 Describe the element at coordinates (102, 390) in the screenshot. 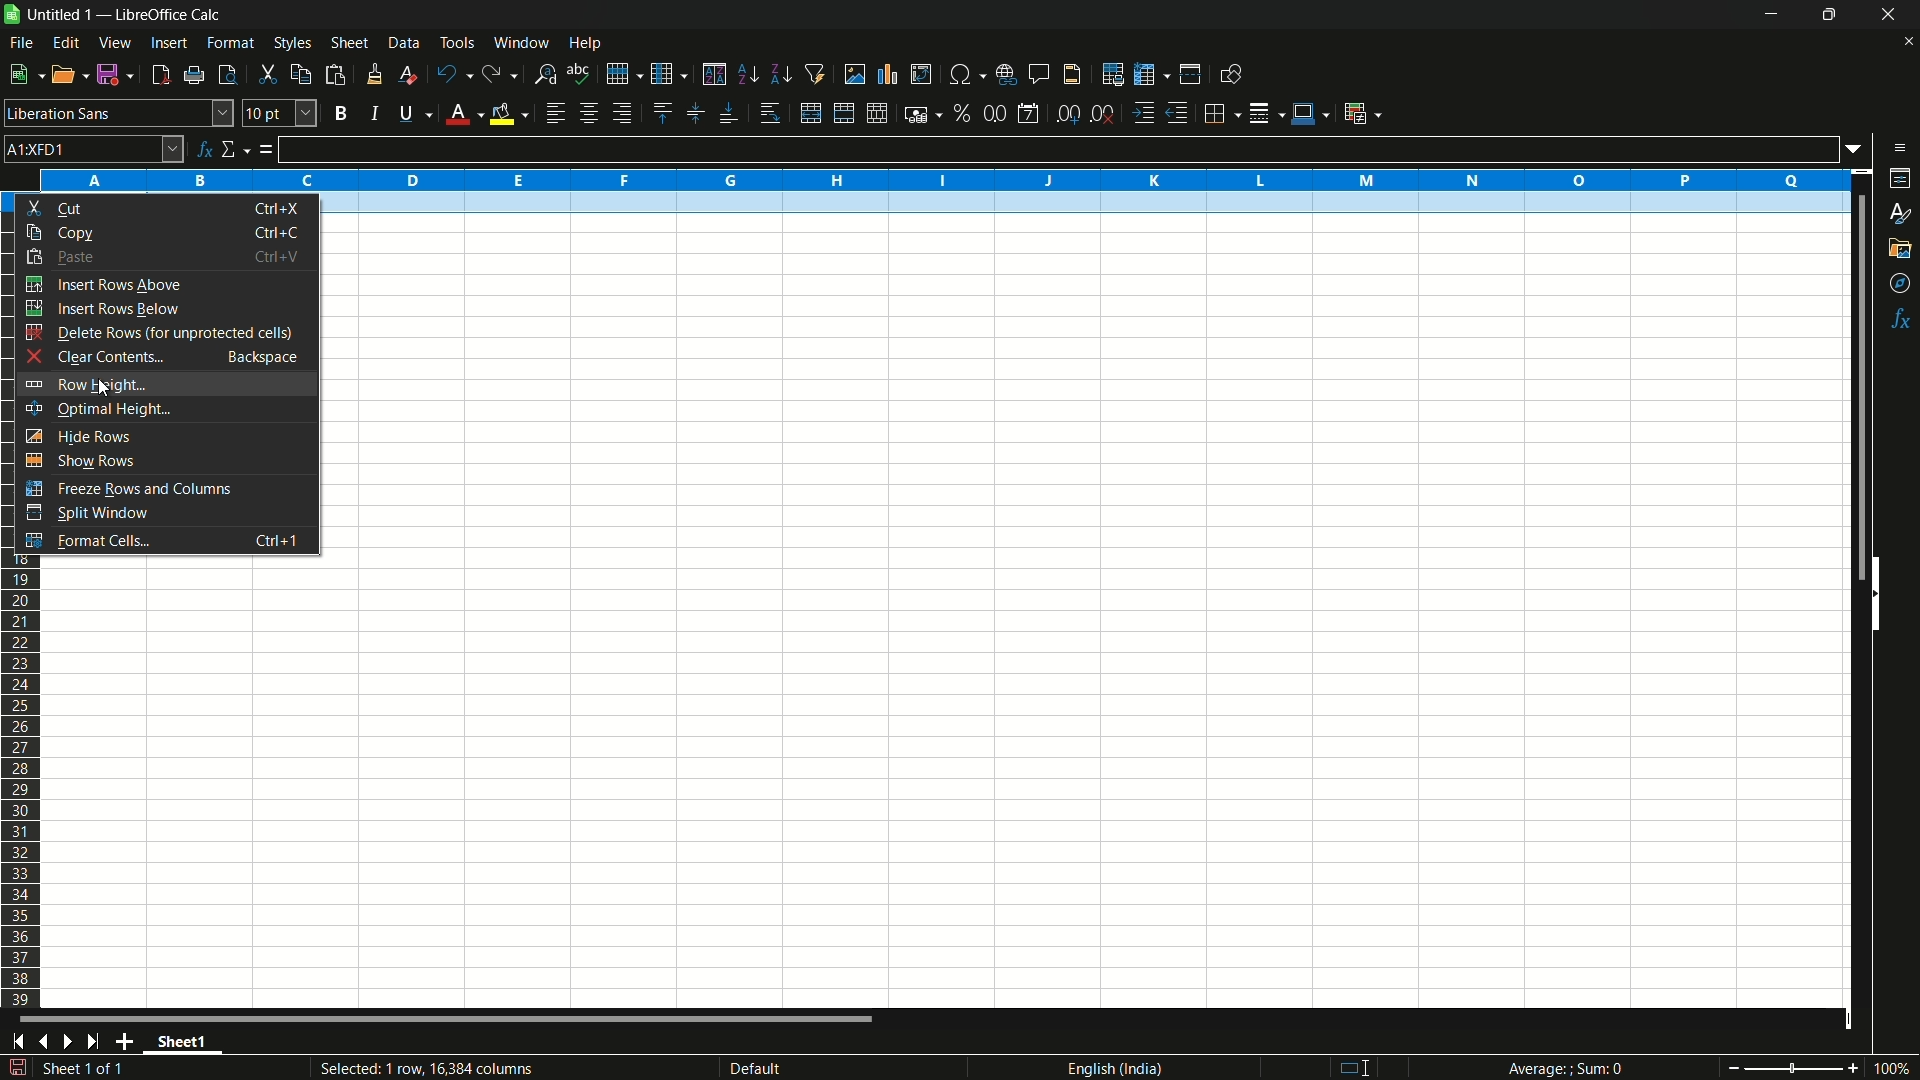

I see `cursor` at that location.